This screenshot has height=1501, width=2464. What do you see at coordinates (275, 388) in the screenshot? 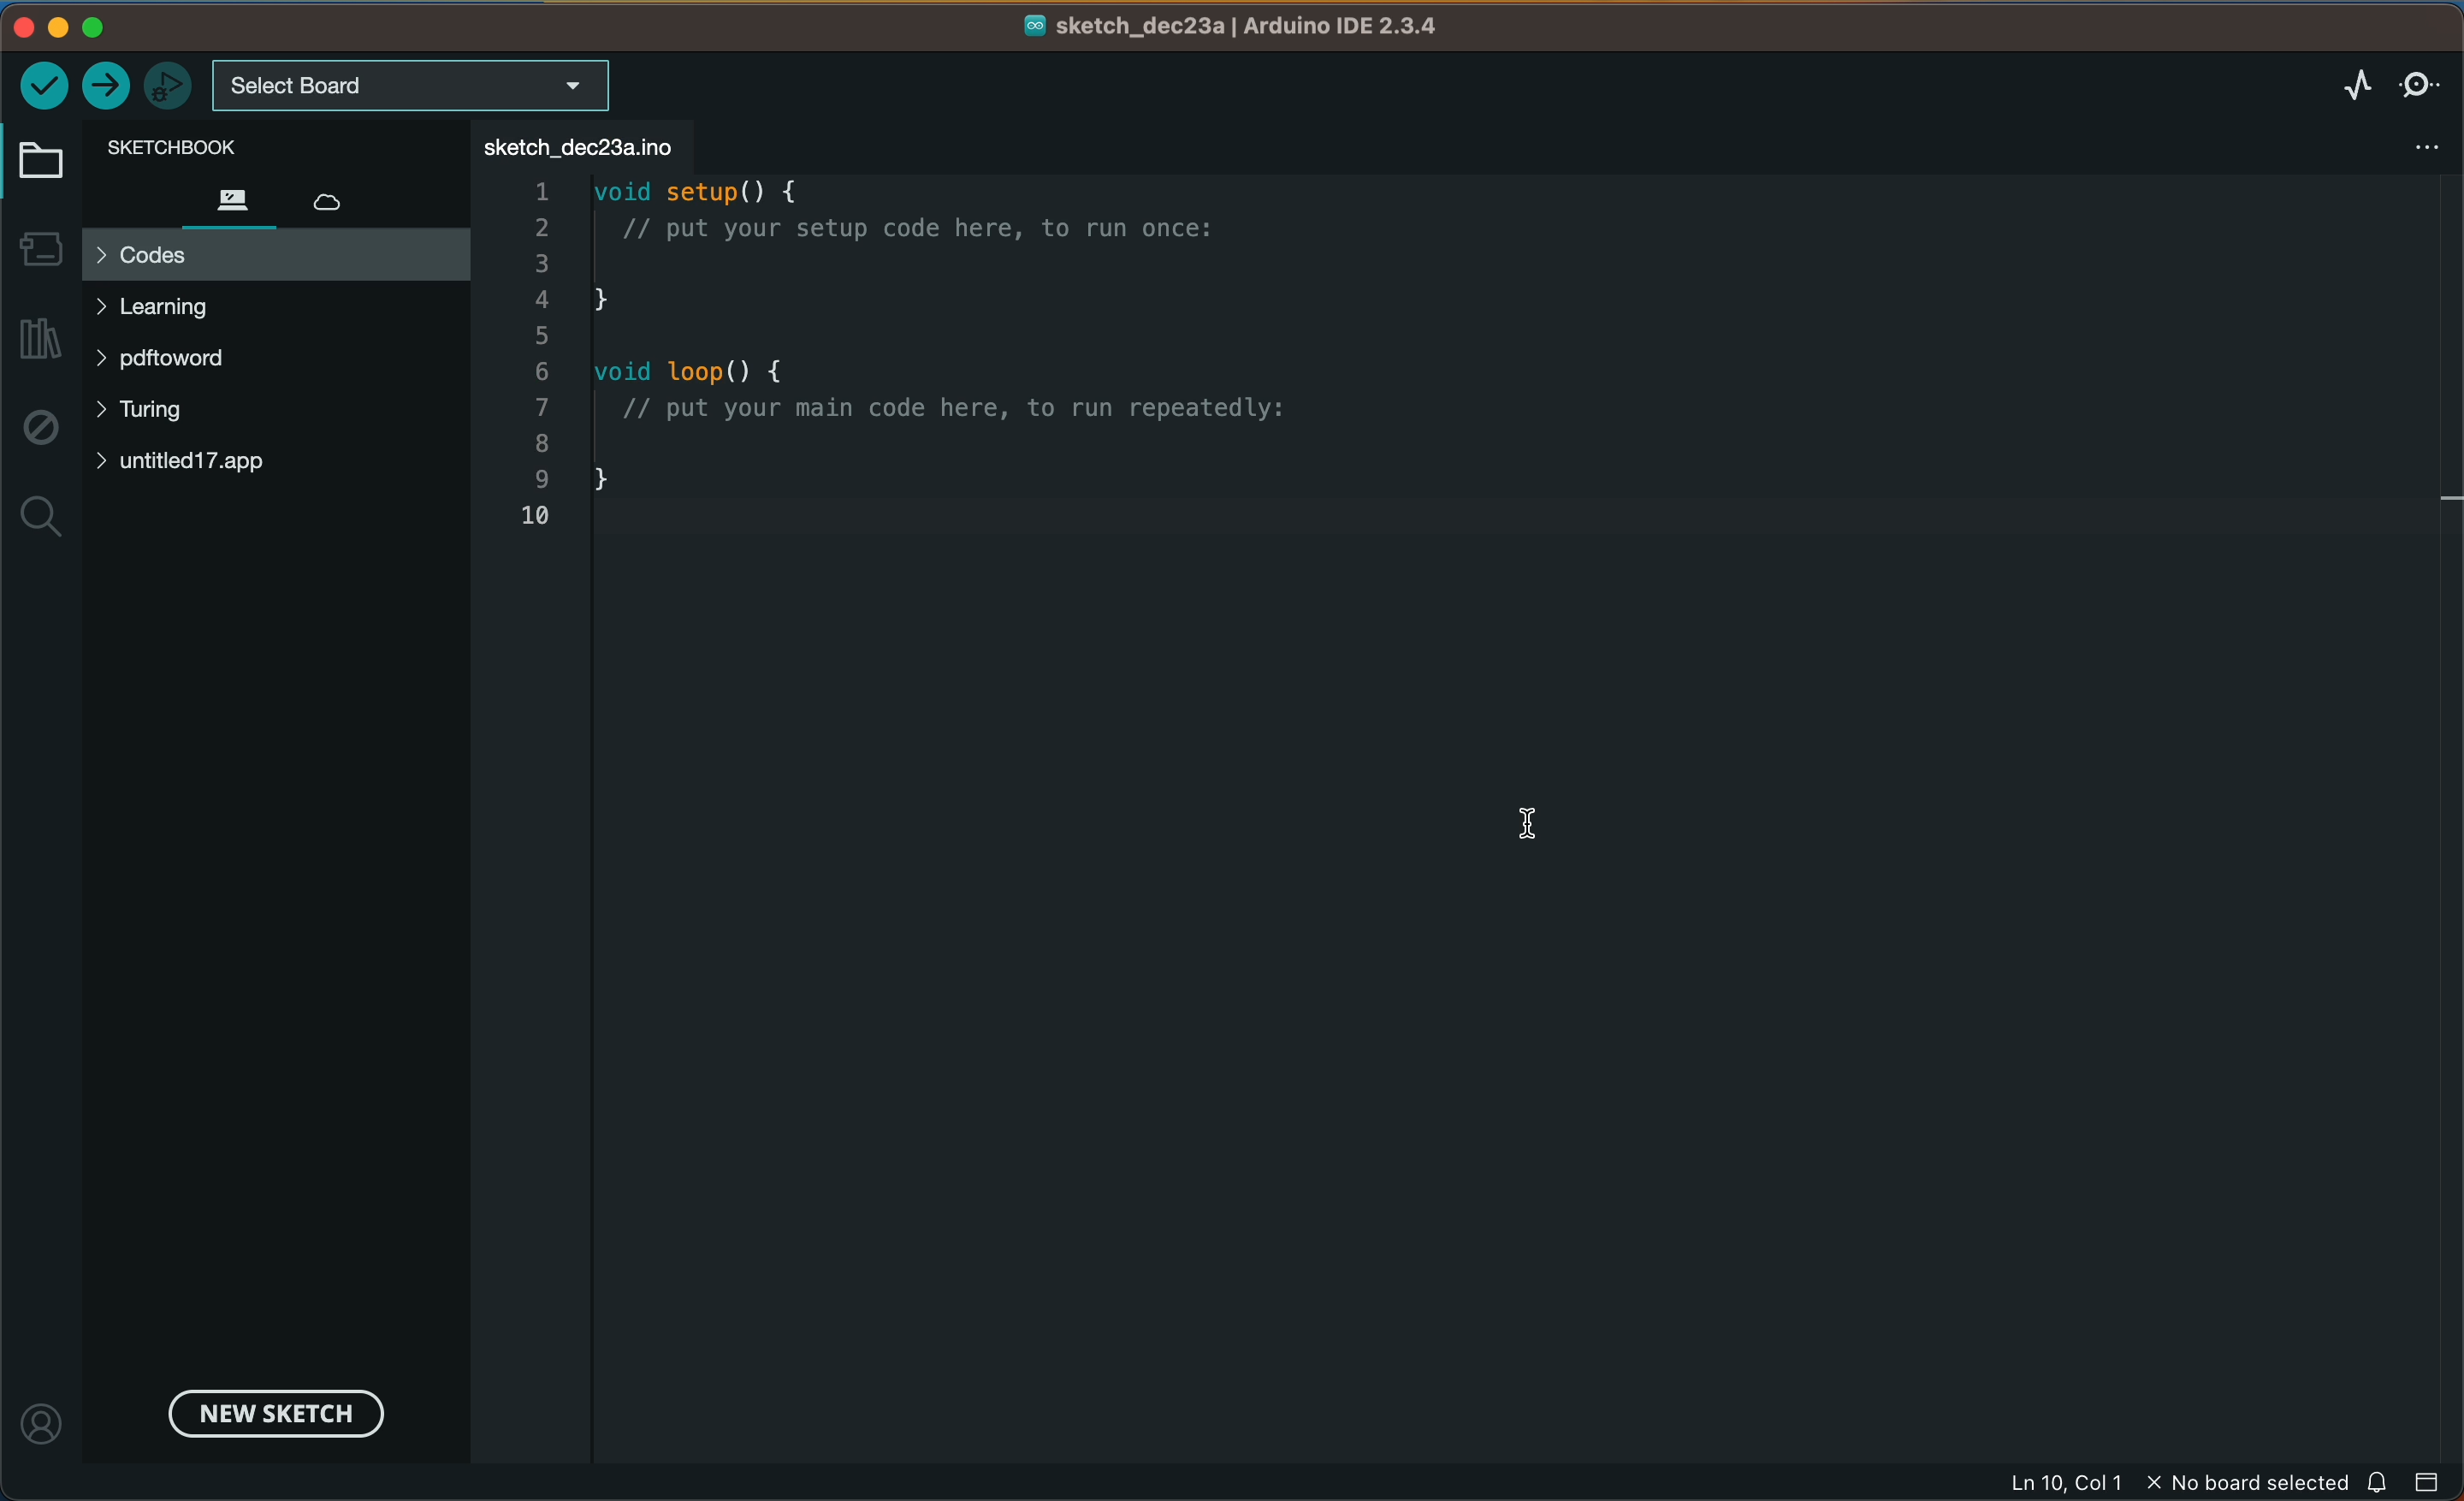
I see `files and folders ` at bounding box center [275, 388].